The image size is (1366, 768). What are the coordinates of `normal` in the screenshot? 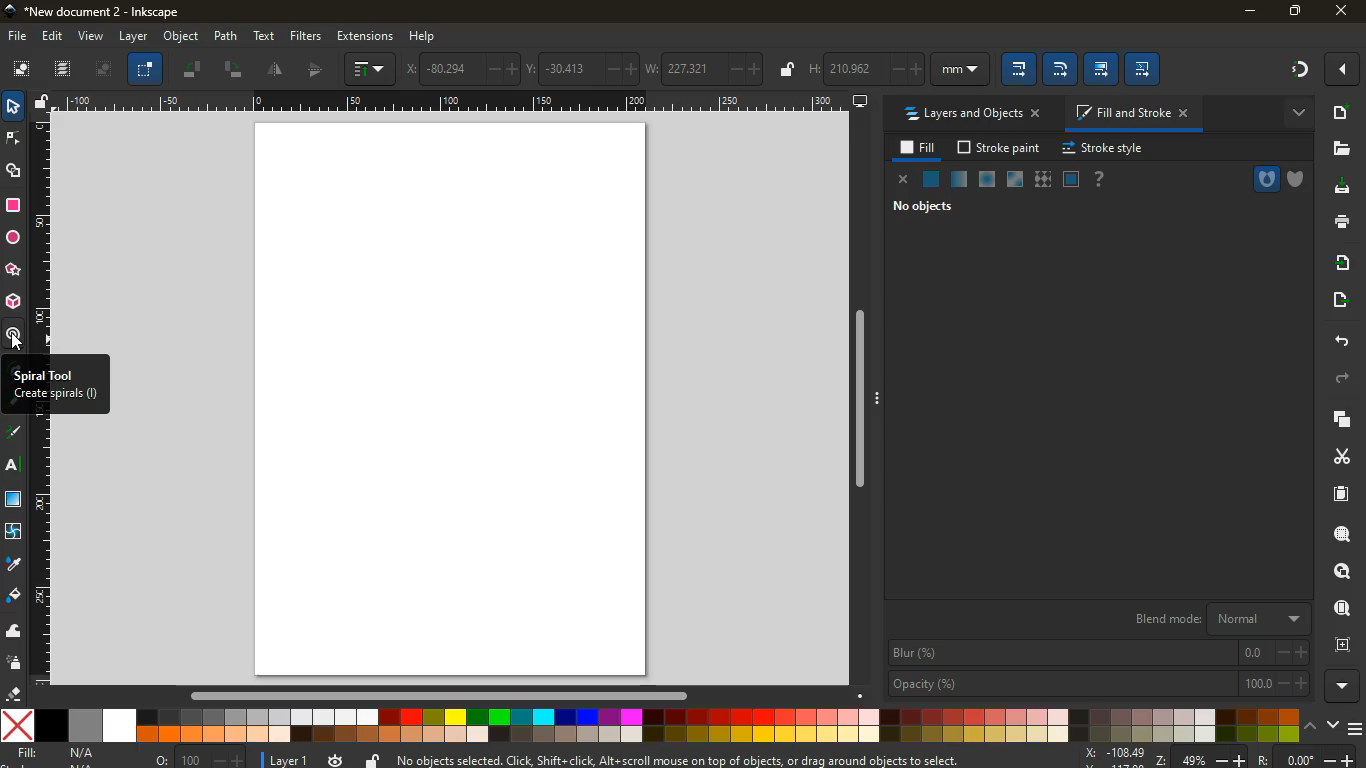 It's located at (932, 180).